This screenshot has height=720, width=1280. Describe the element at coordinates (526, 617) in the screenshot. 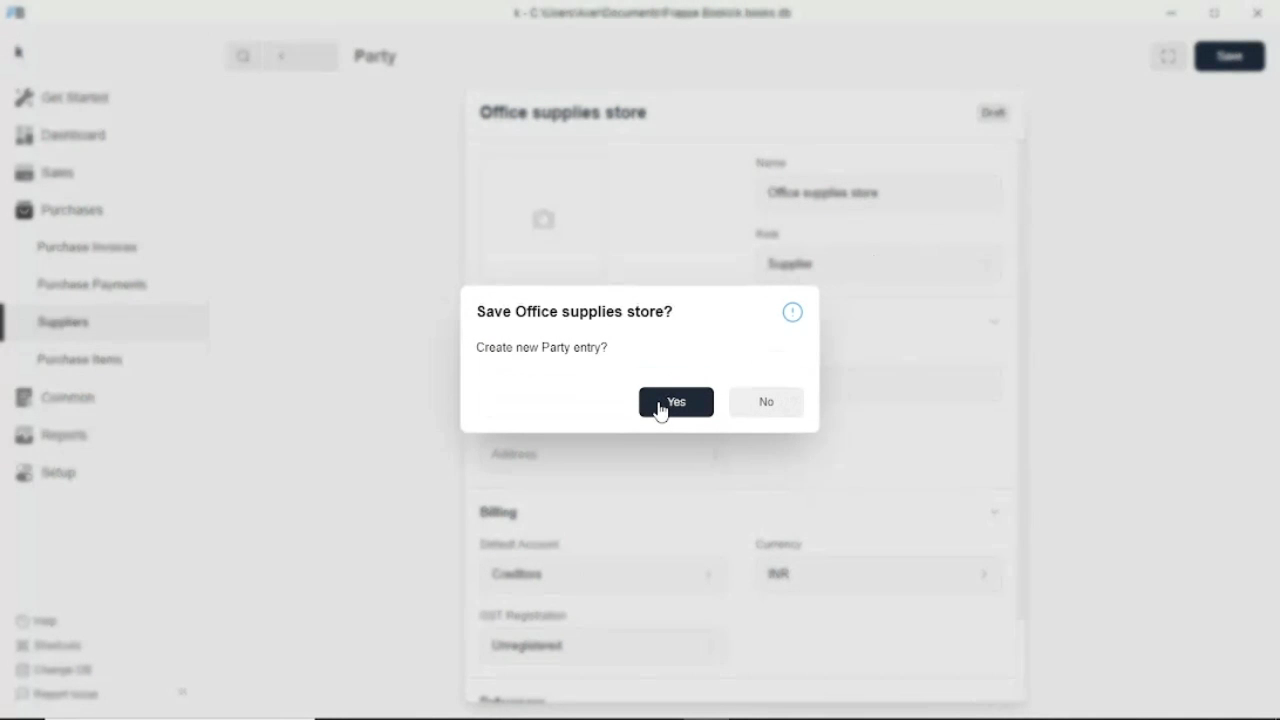

I see `GST Registration` at that location.